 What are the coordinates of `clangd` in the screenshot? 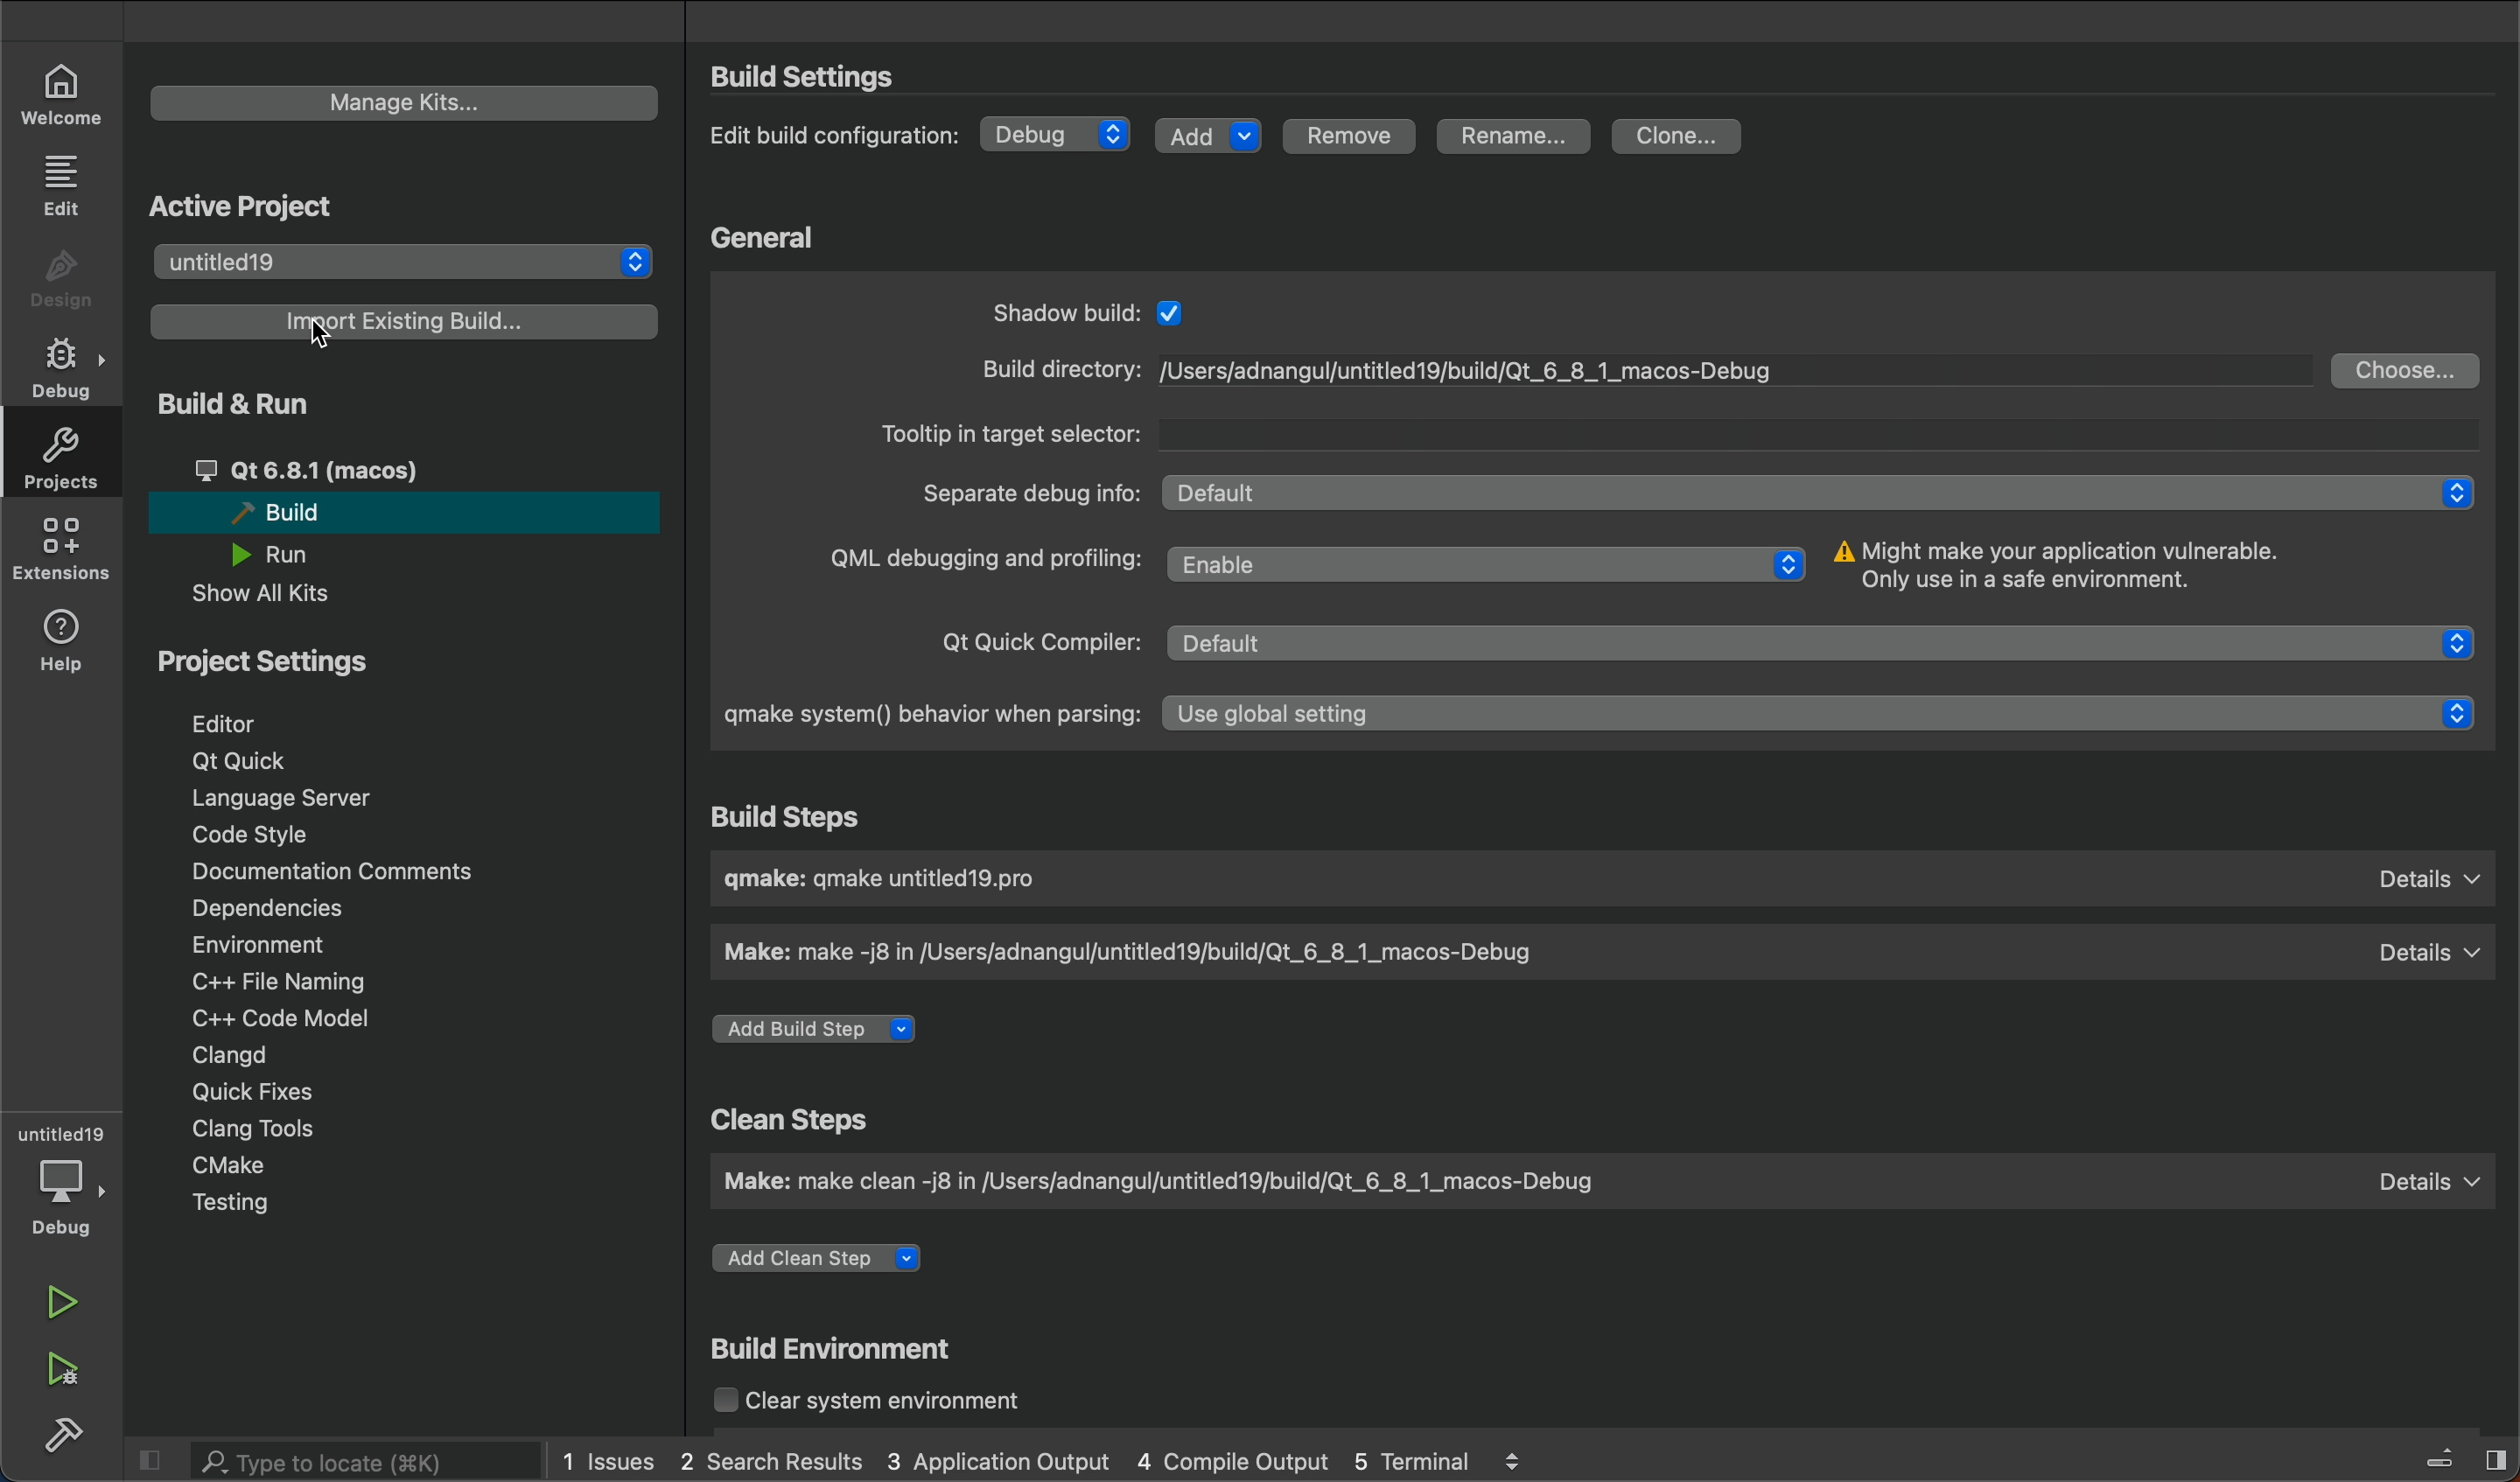 It's located at (229, 1055).